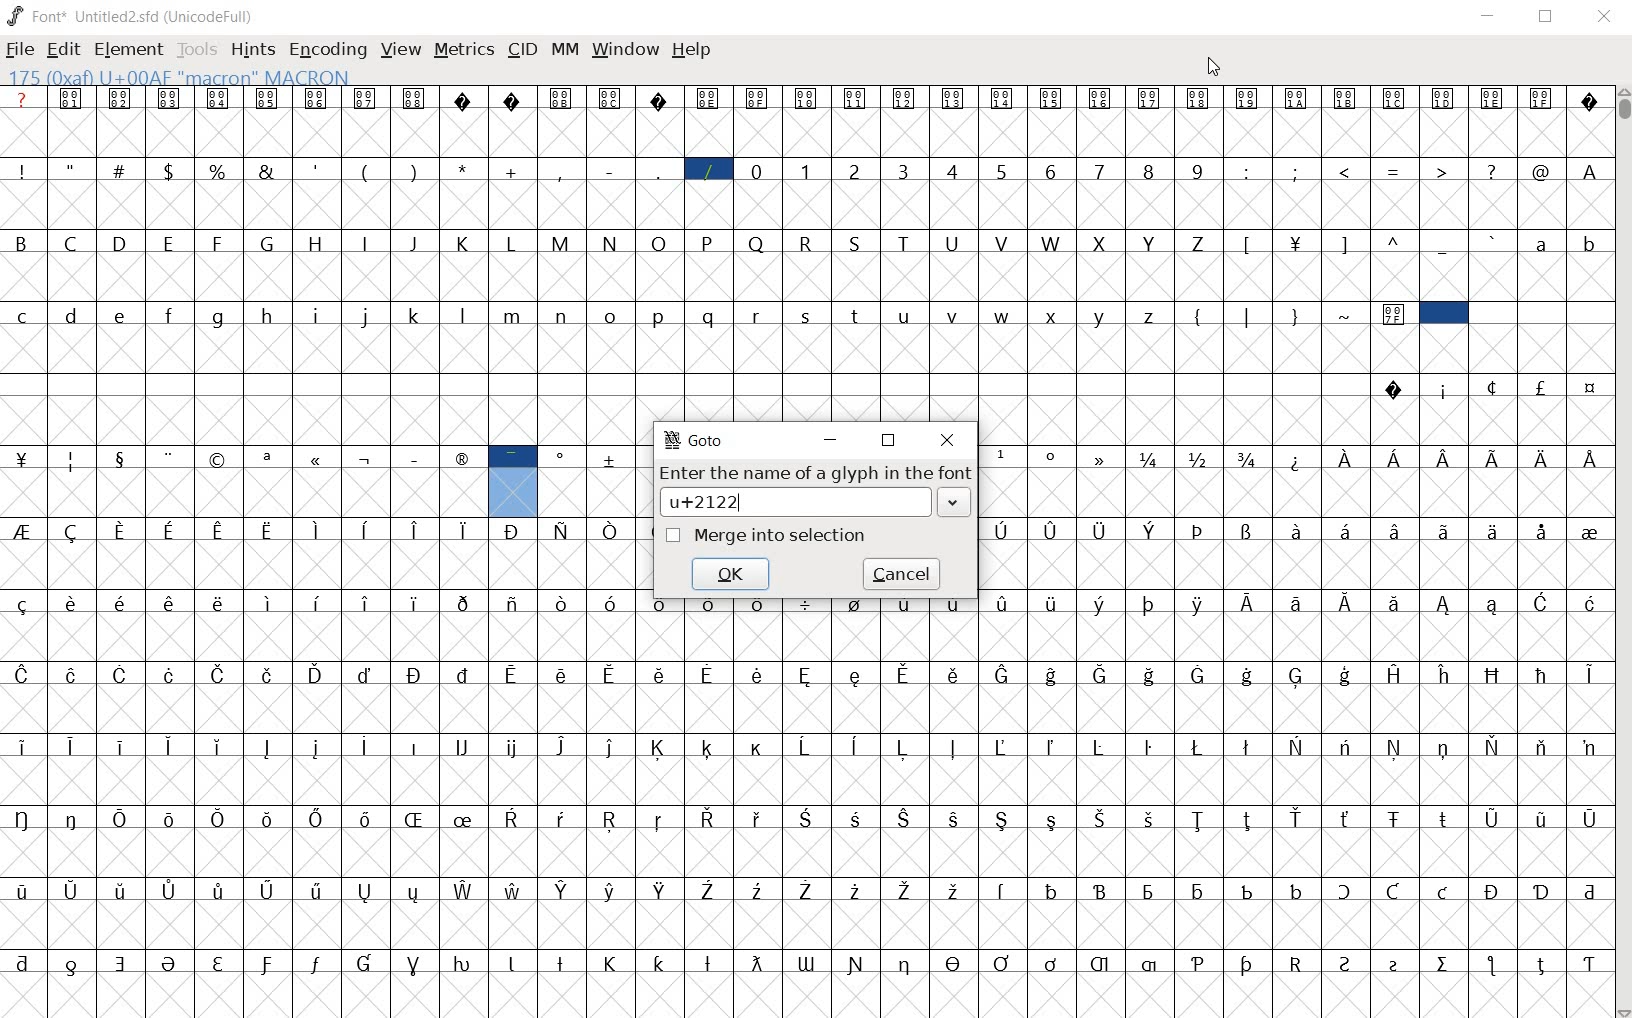  I want to click on slot, so click(1512, 339).